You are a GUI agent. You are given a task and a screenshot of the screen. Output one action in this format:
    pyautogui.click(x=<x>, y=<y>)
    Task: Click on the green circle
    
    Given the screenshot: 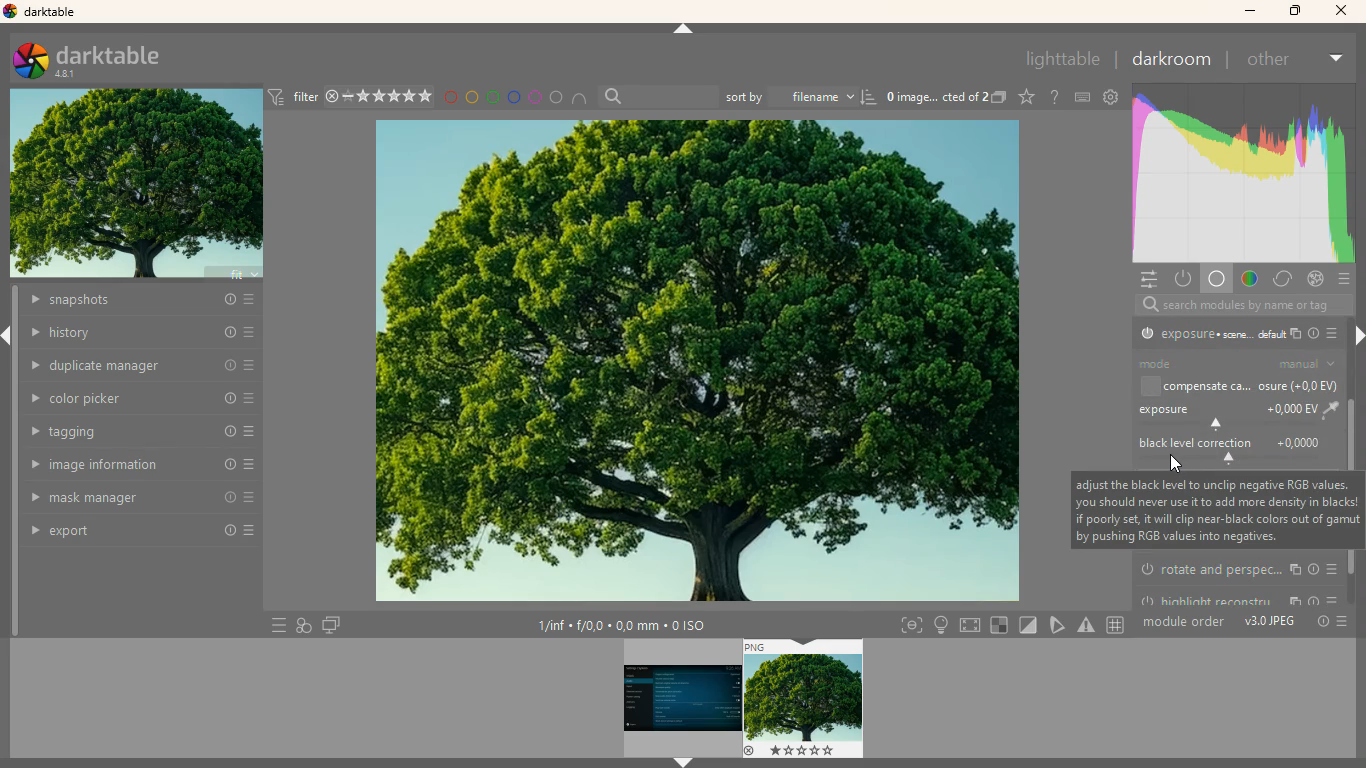 What is the action you would take?
    pyautogui.click(x=491, y=97)
    